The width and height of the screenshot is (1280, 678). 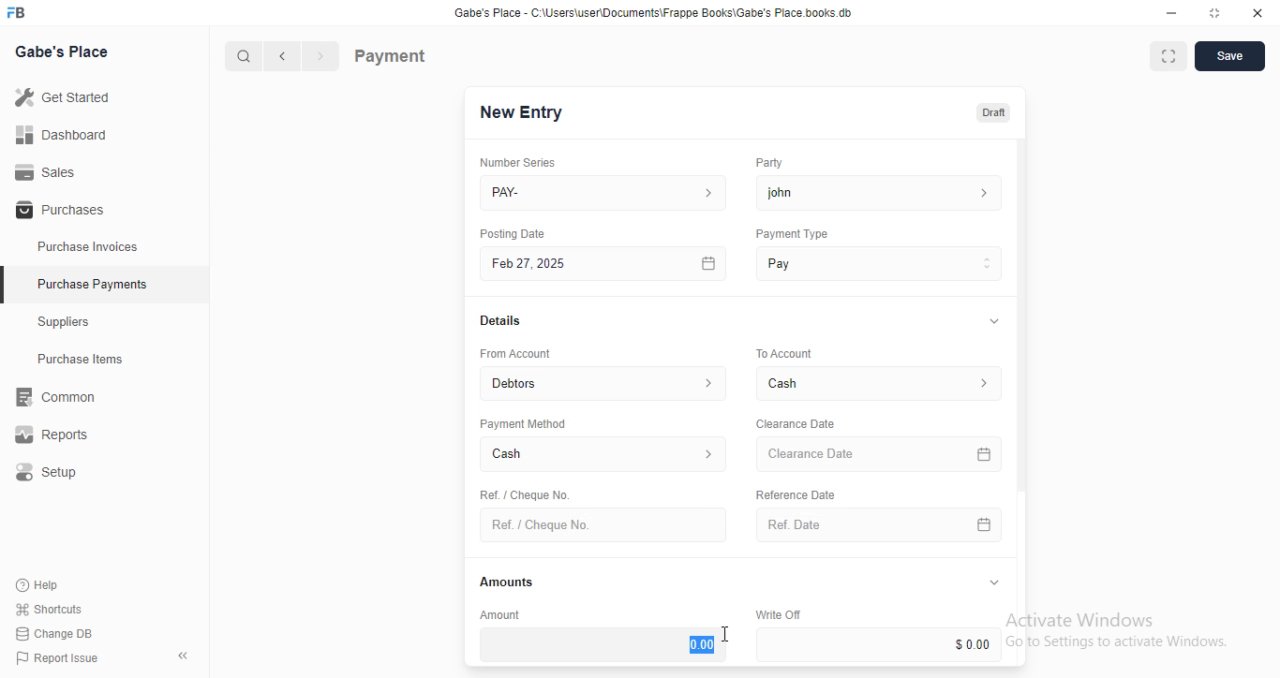 What do you see at coordinates (59, 435) in the screenshot?
I see `Reports.` at bounding box center [59, 435].